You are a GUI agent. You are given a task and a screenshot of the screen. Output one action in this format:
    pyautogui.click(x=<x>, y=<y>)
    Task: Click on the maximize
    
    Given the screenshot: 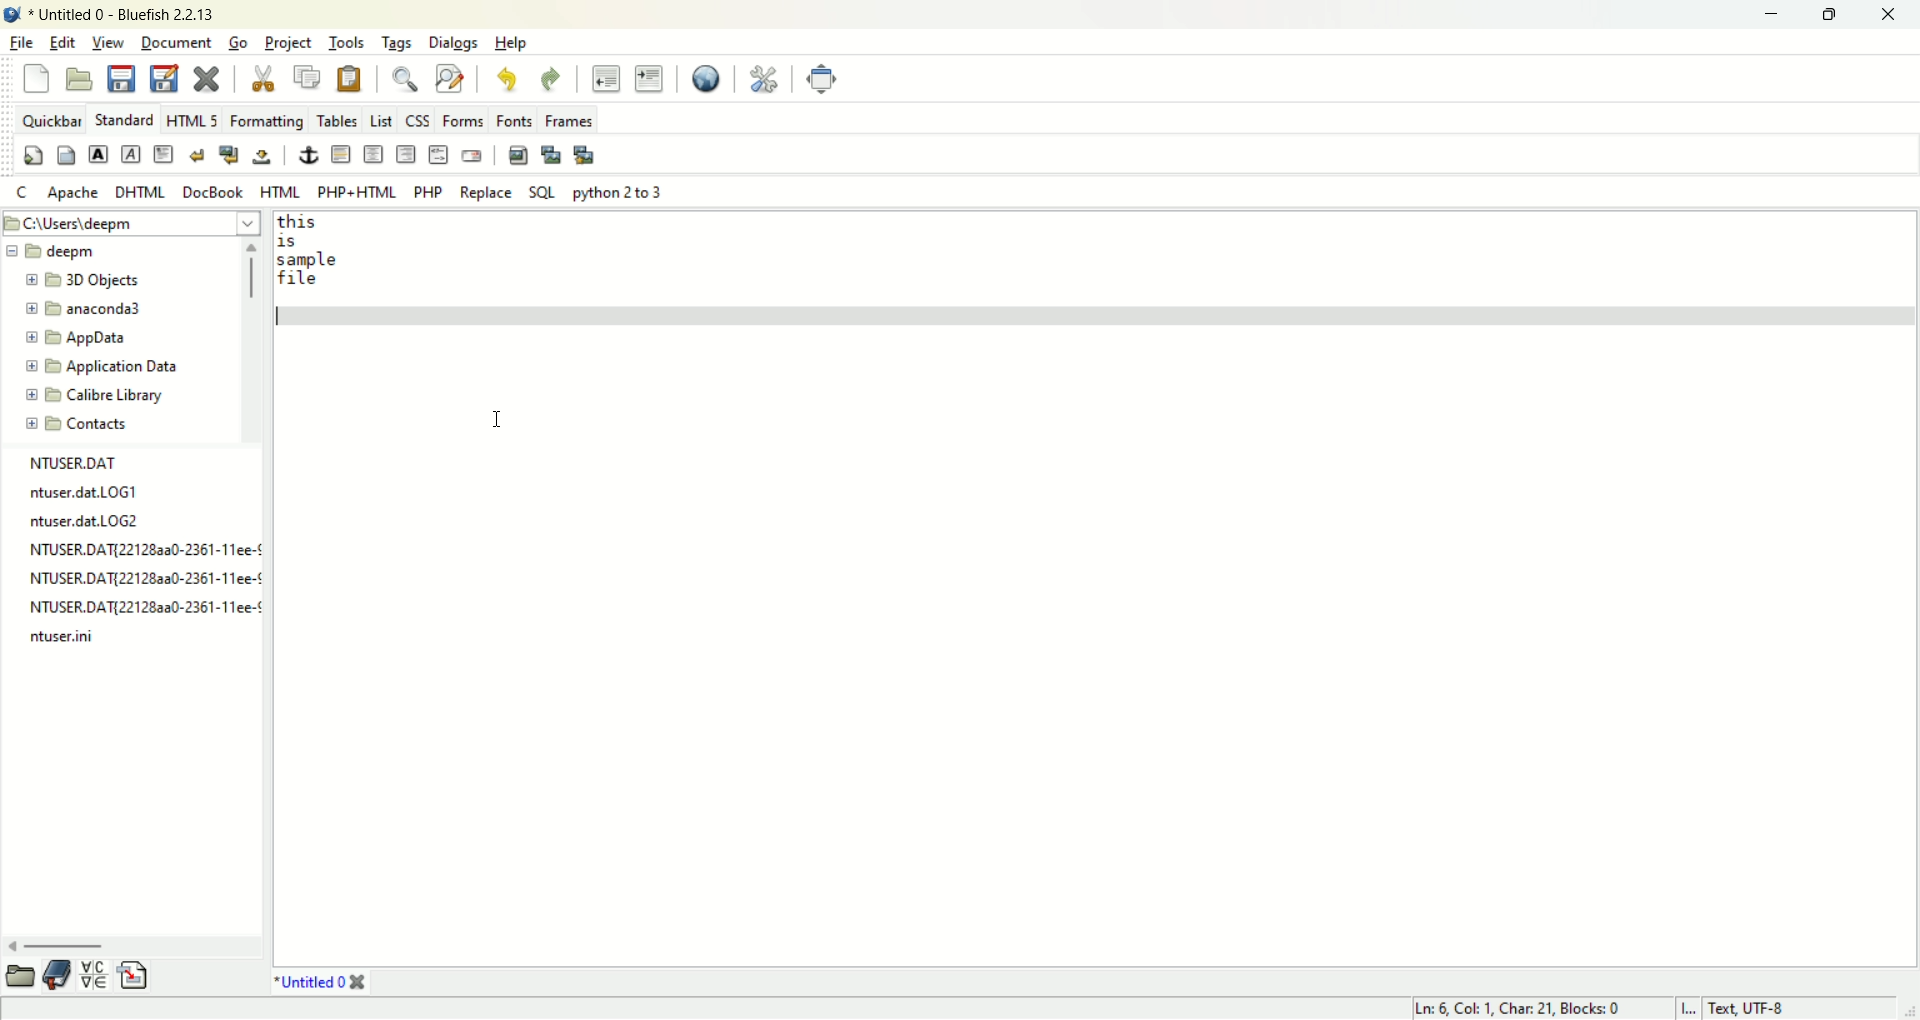 What is the action you would take?
    pyautogui.click(x=1825, y=17)
    